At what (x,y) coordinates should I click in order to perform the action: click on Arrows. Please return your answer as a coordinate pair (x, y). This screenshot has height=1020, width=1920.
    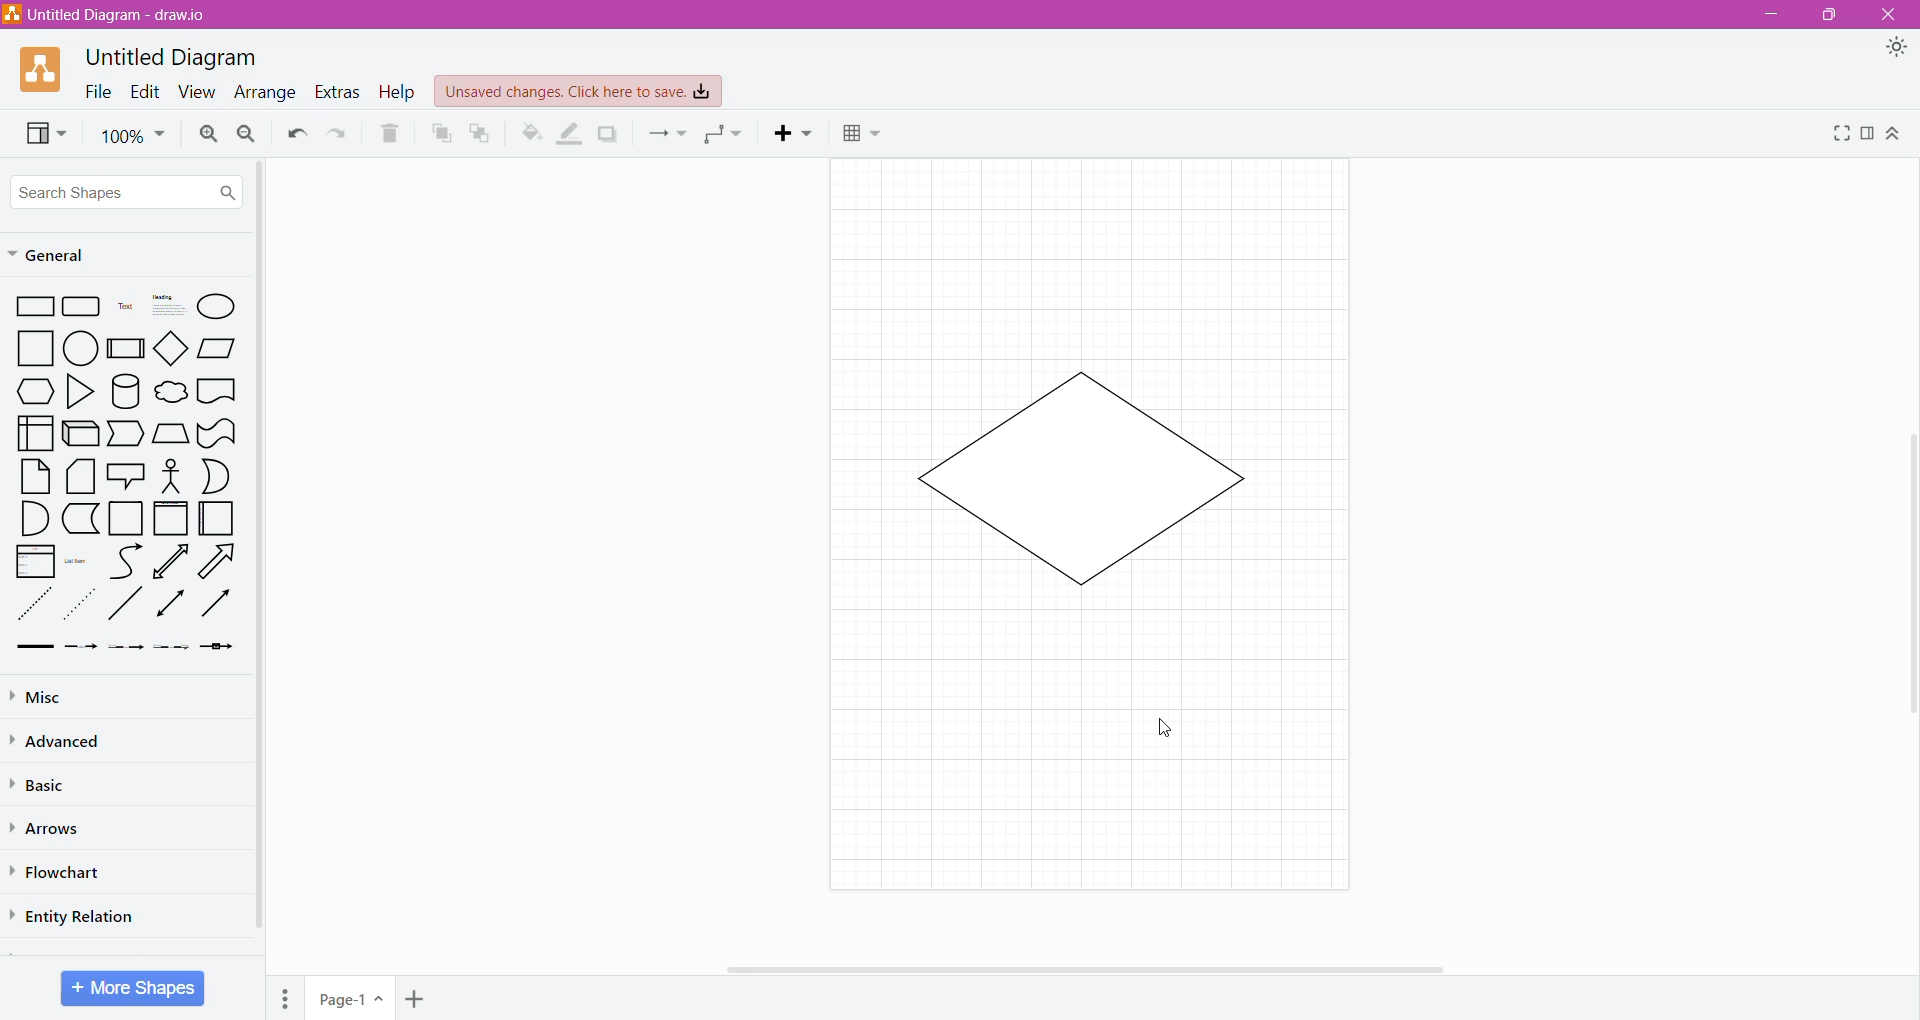
    Looking at the image, I should click on (50, 829).